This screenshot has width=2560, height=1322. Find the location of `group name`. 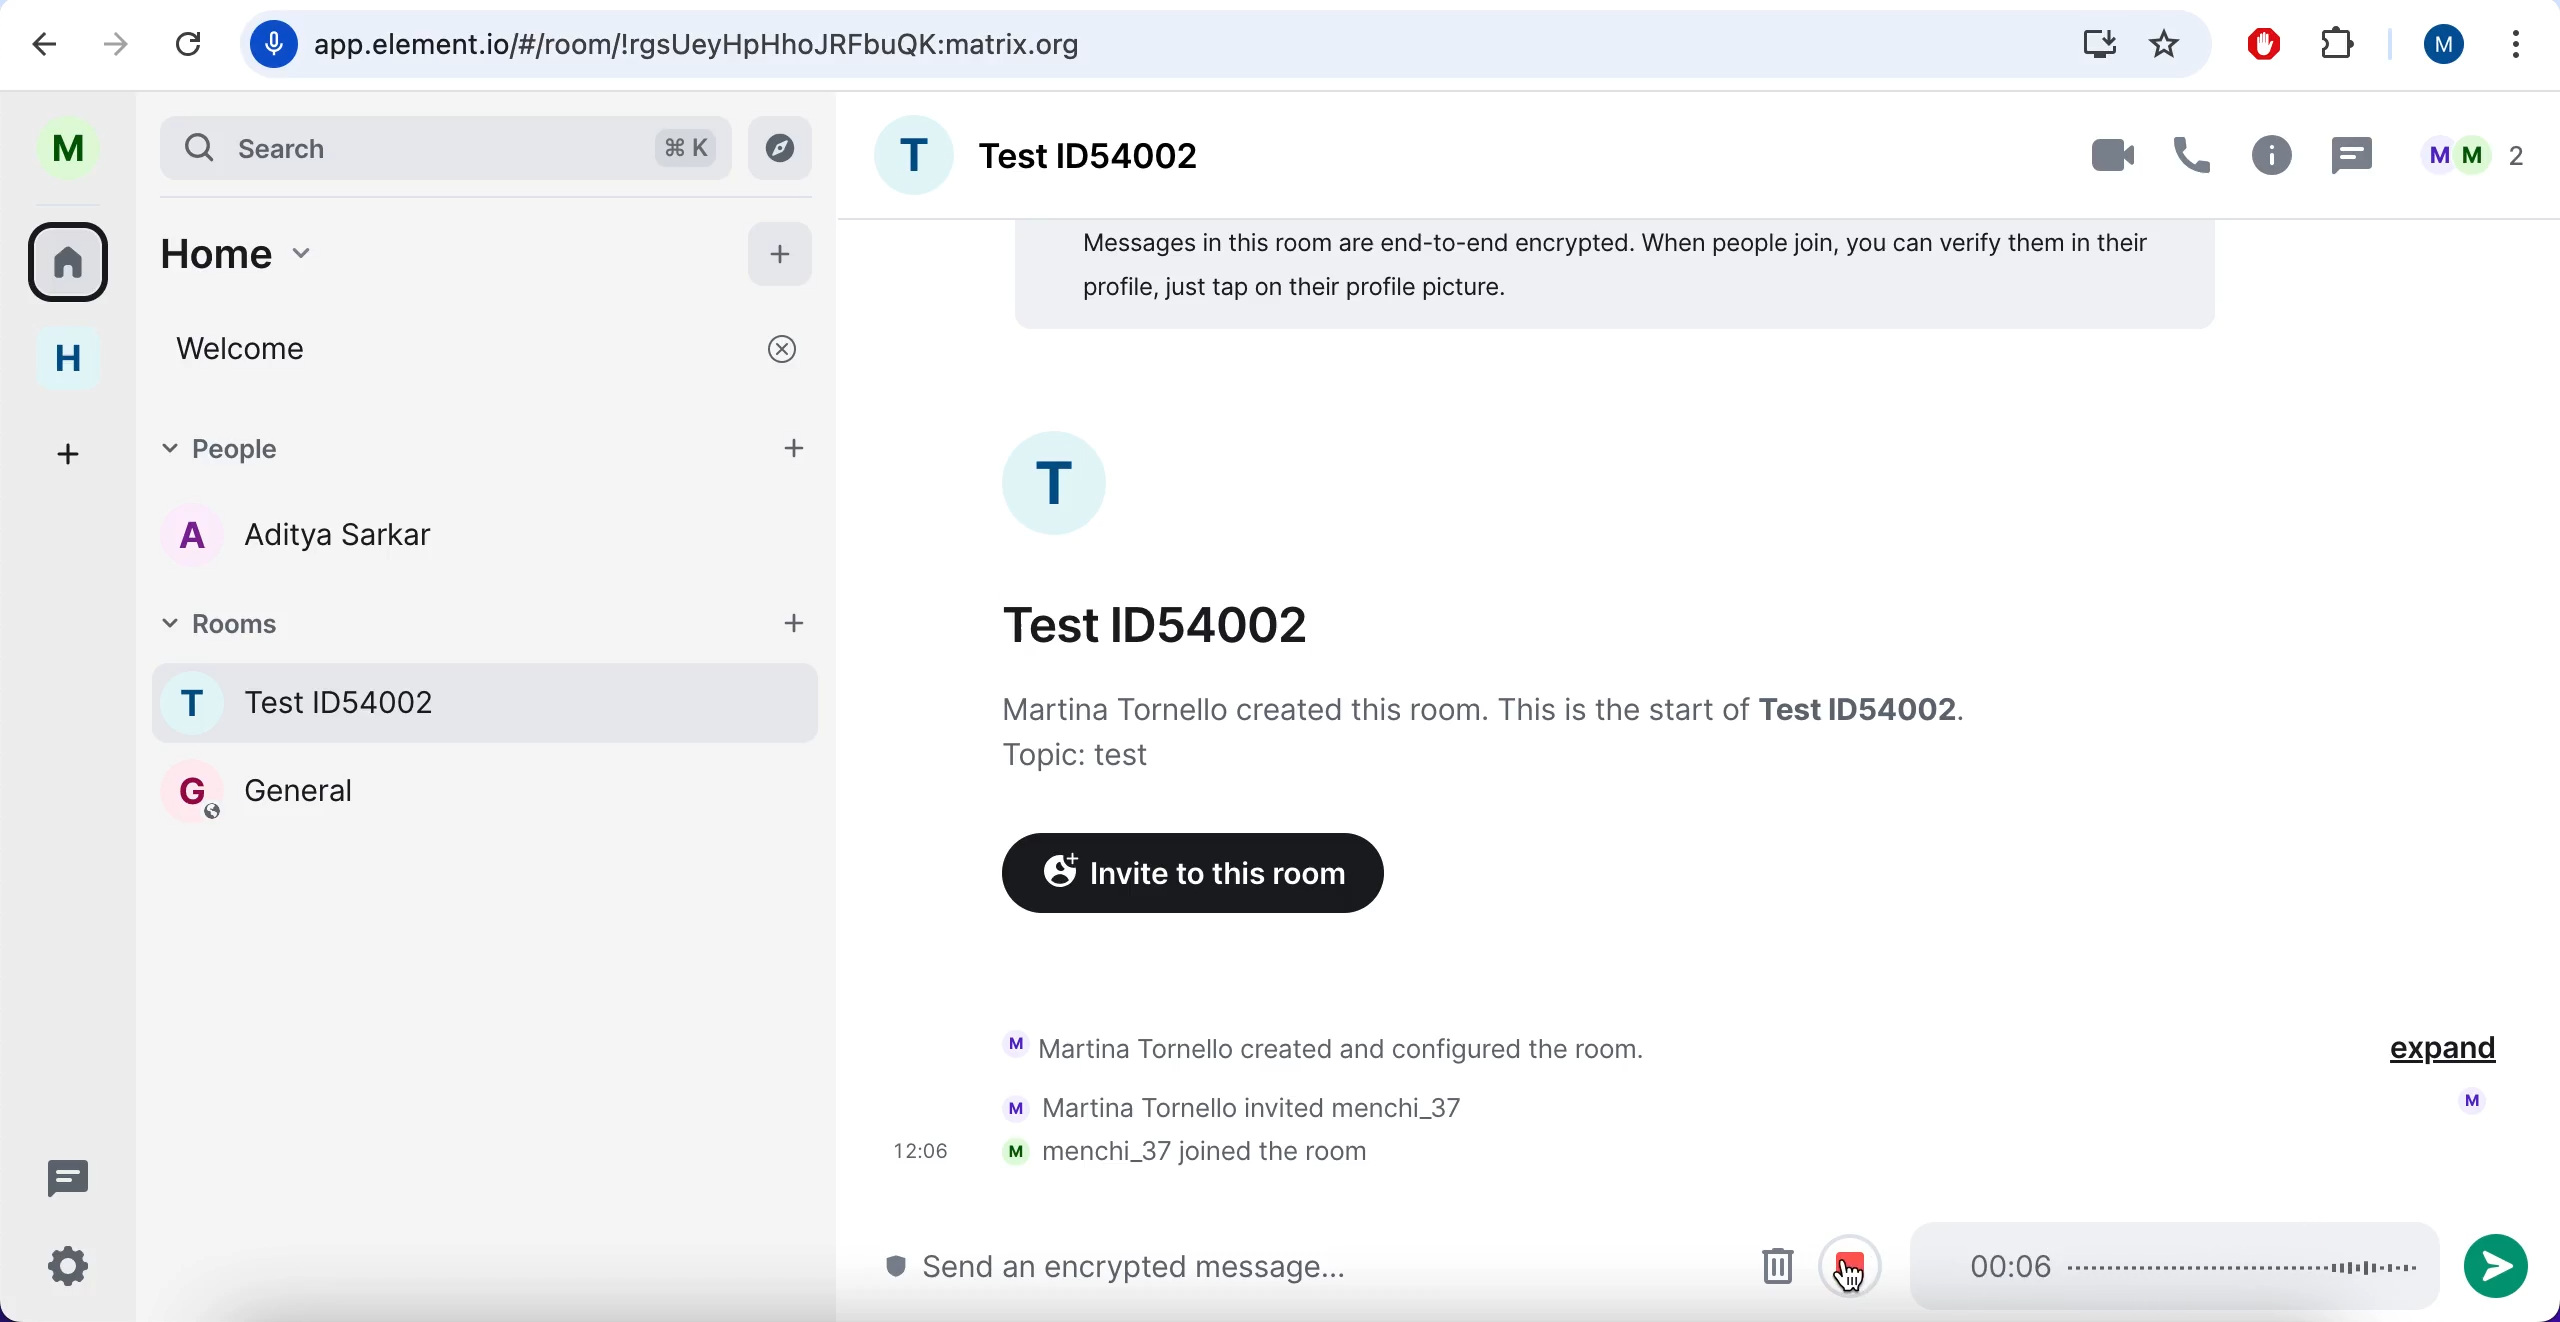

group name is located at coordinates (1045, 151).